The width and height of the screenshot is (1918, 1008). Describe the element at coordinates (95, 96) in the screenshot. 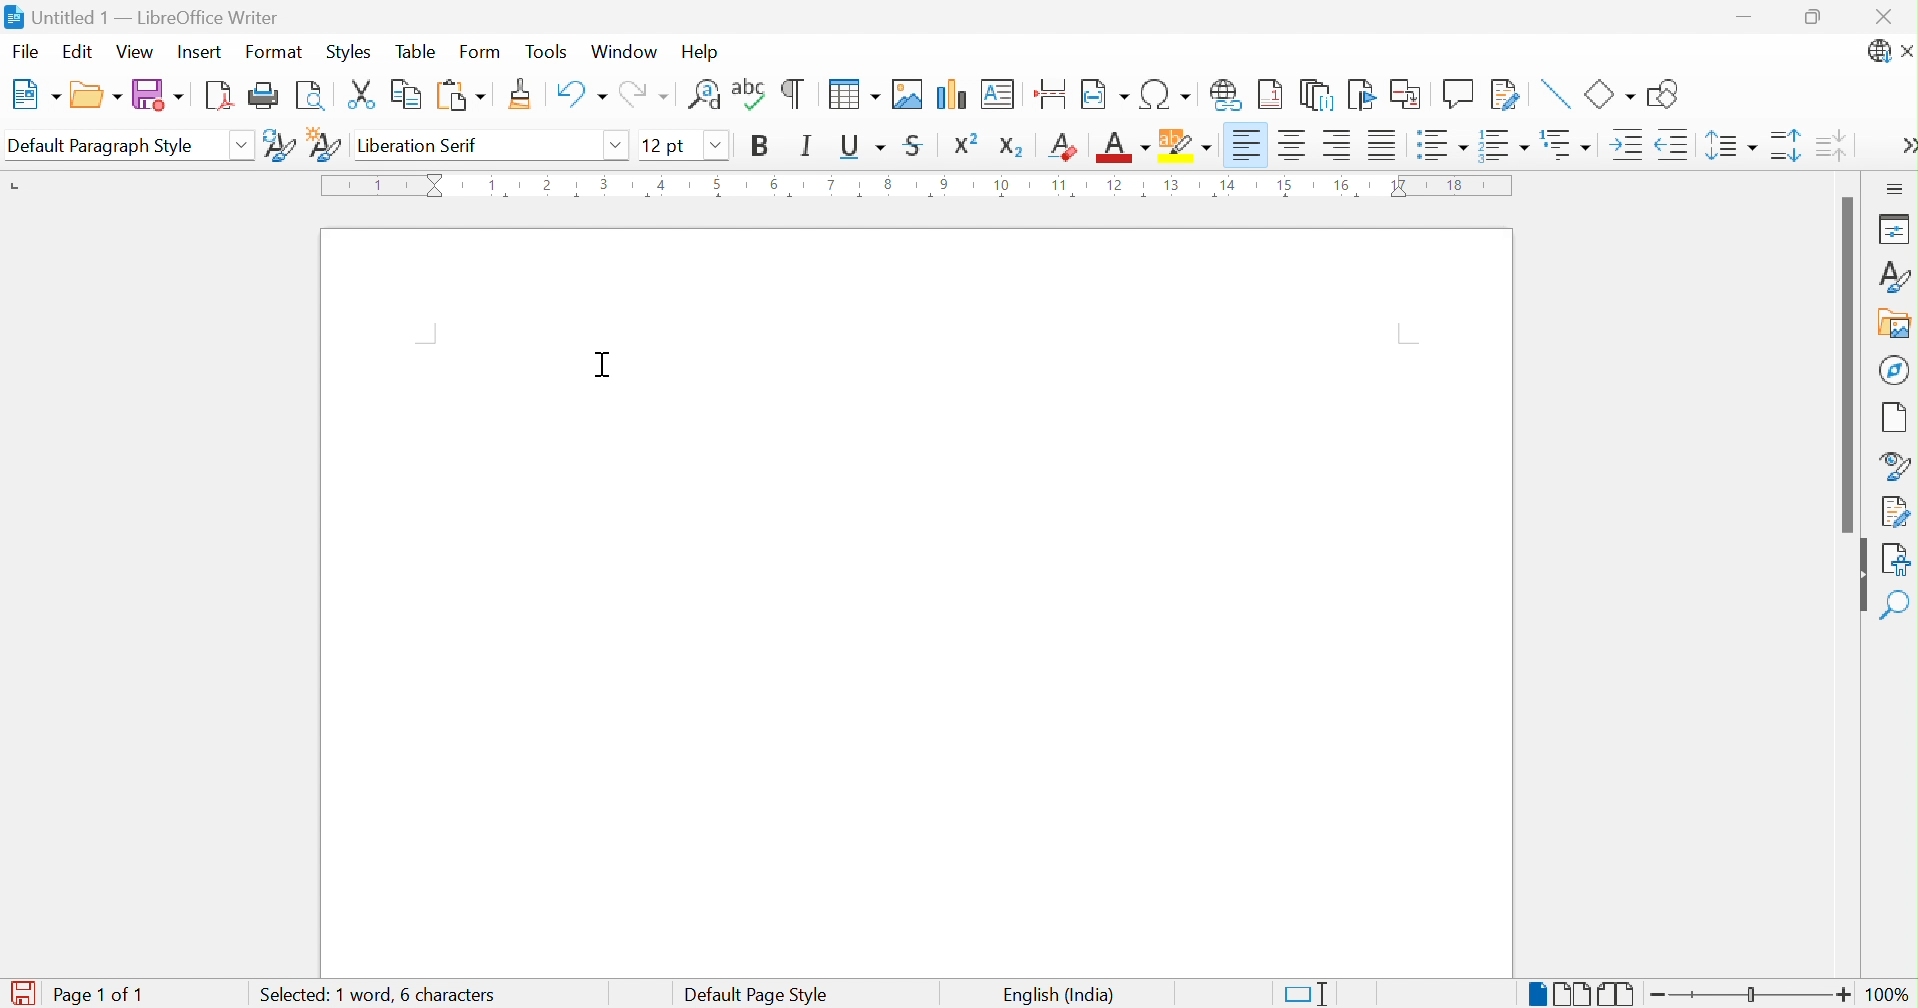

I see `Open` at that location.